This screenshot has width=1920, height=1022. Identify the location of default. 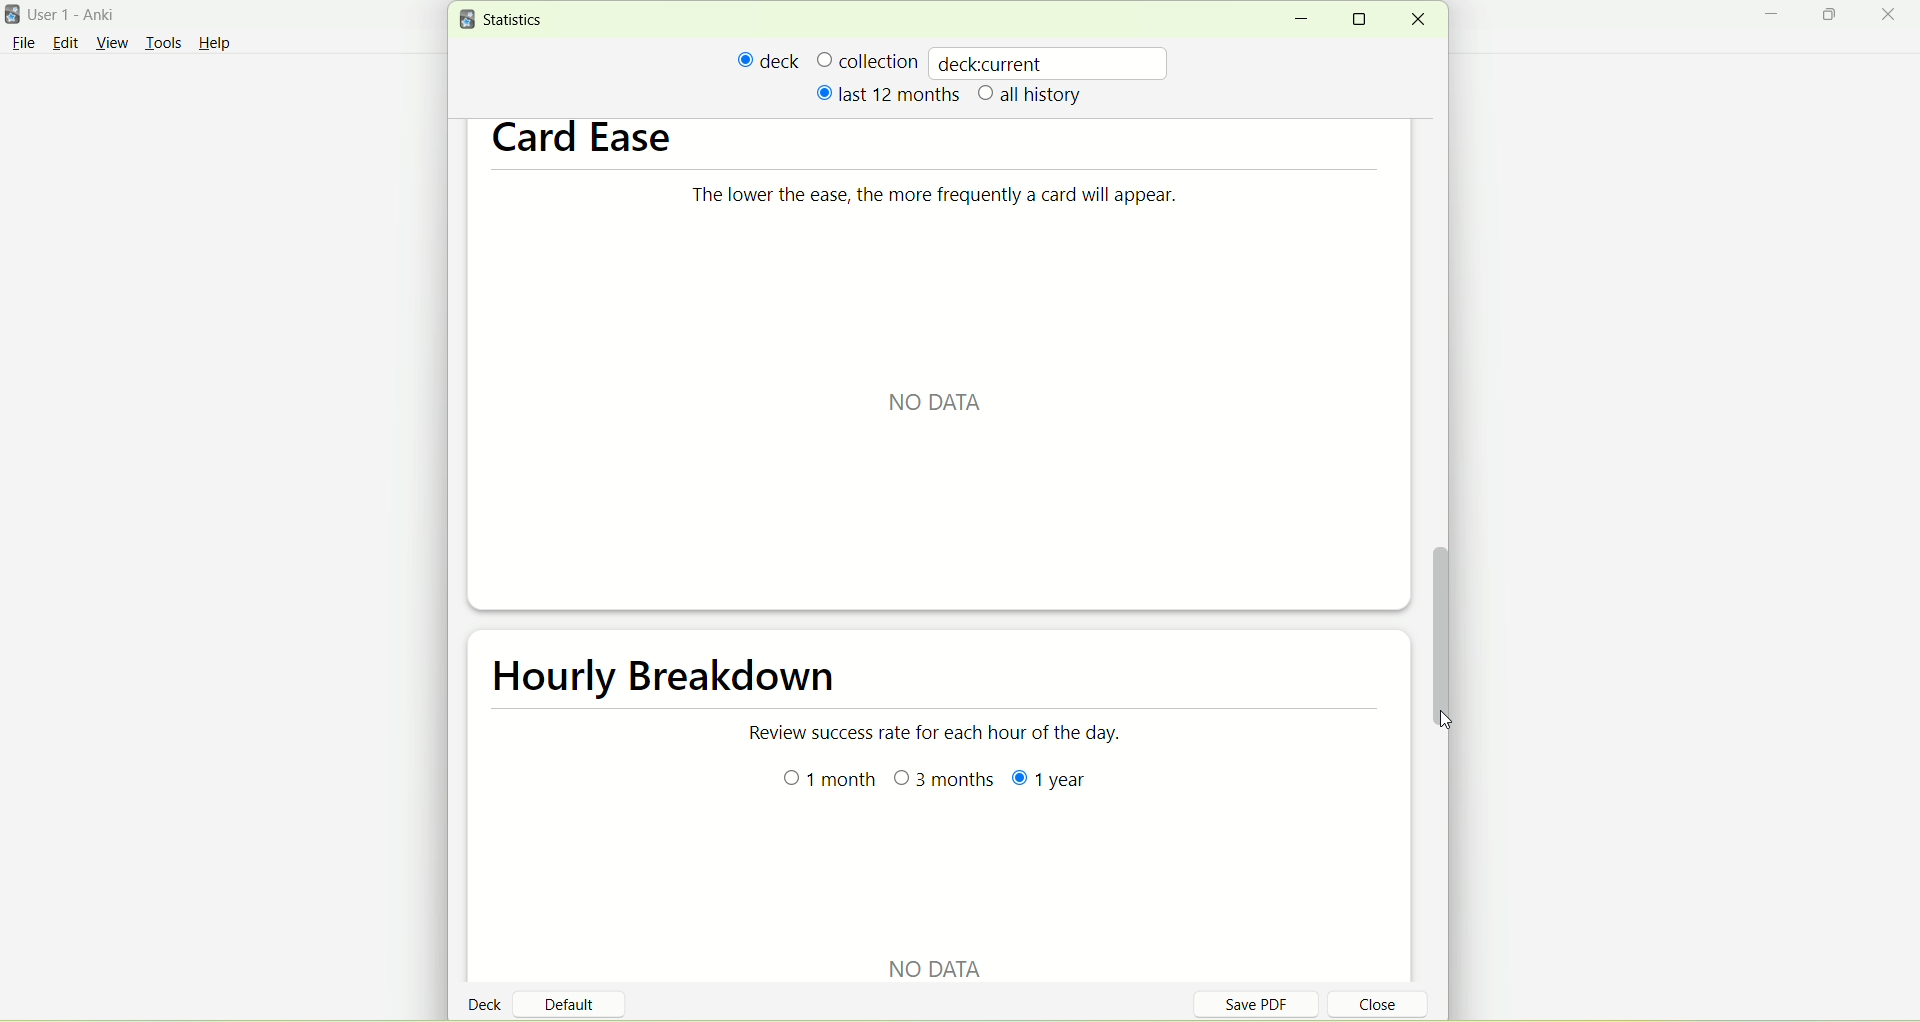
(577, 997).